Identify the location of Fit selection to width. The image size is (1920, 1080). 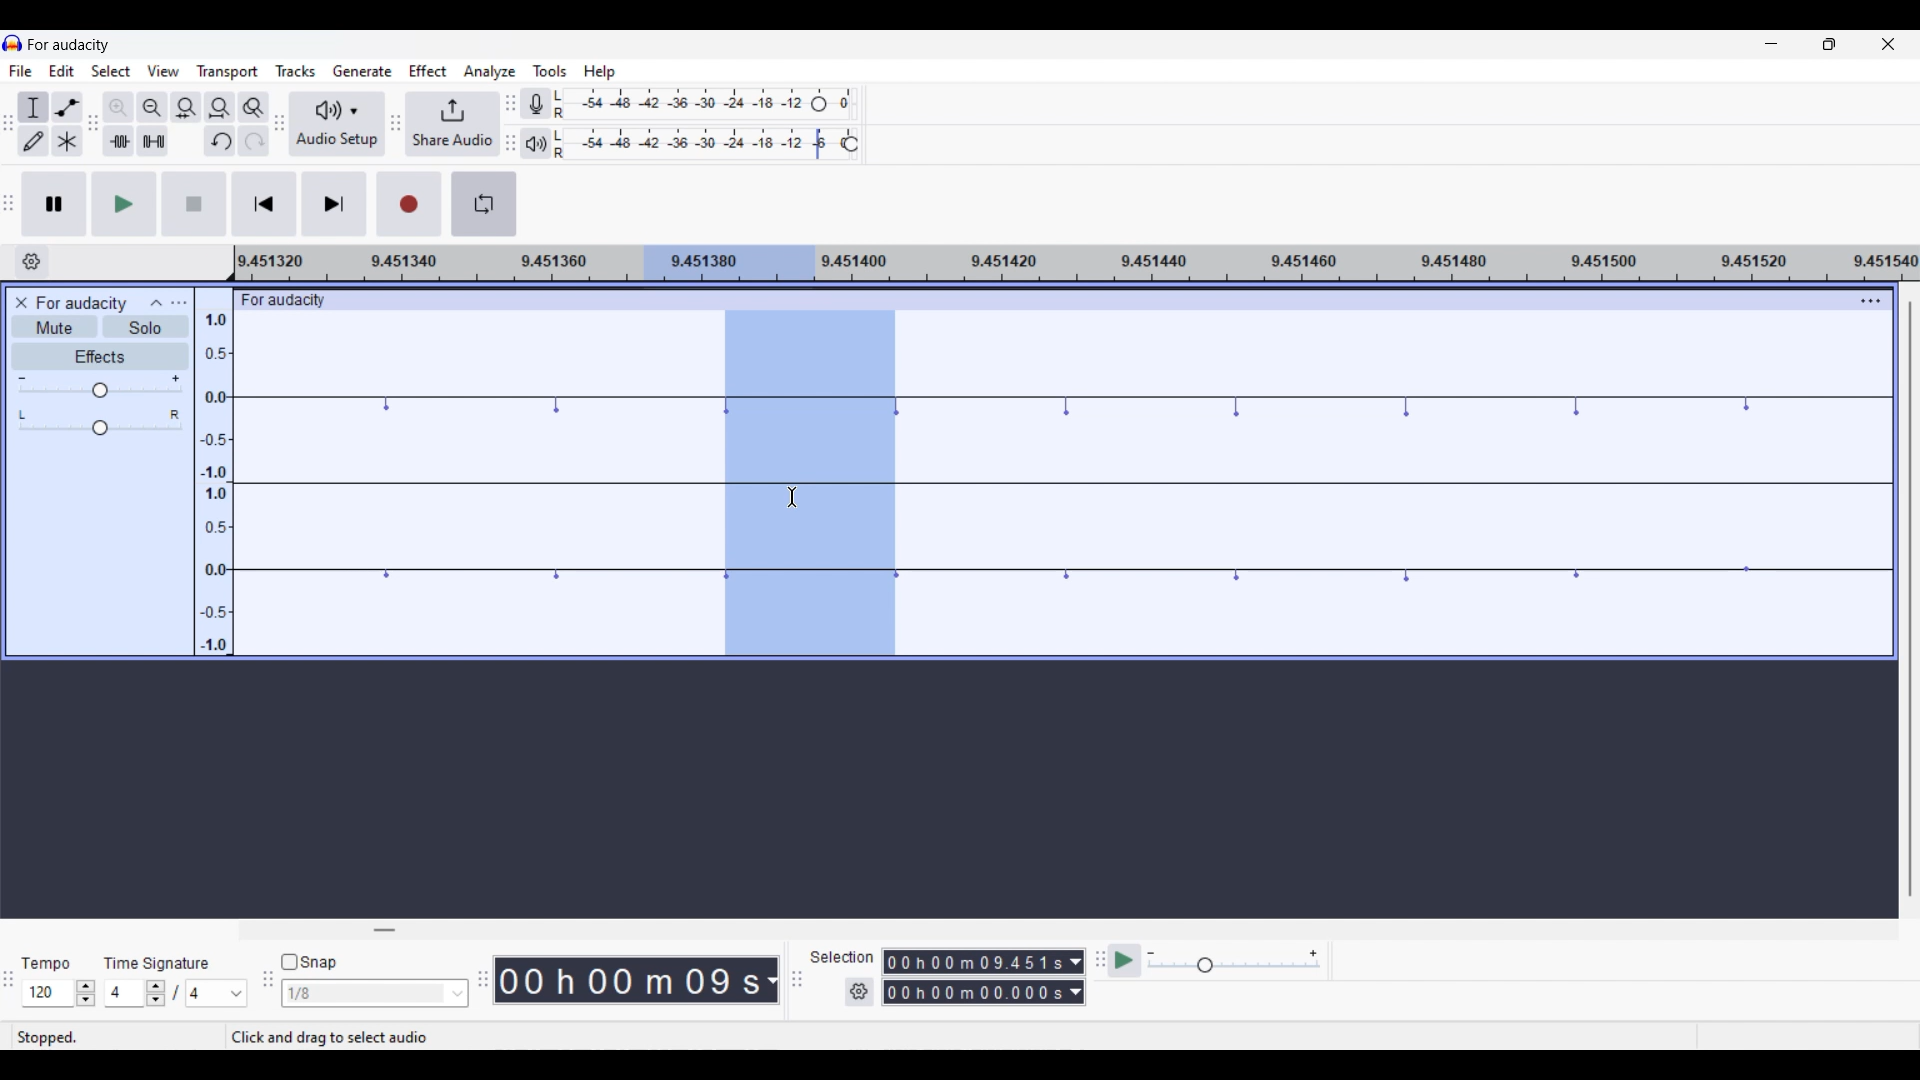
(187, 107).